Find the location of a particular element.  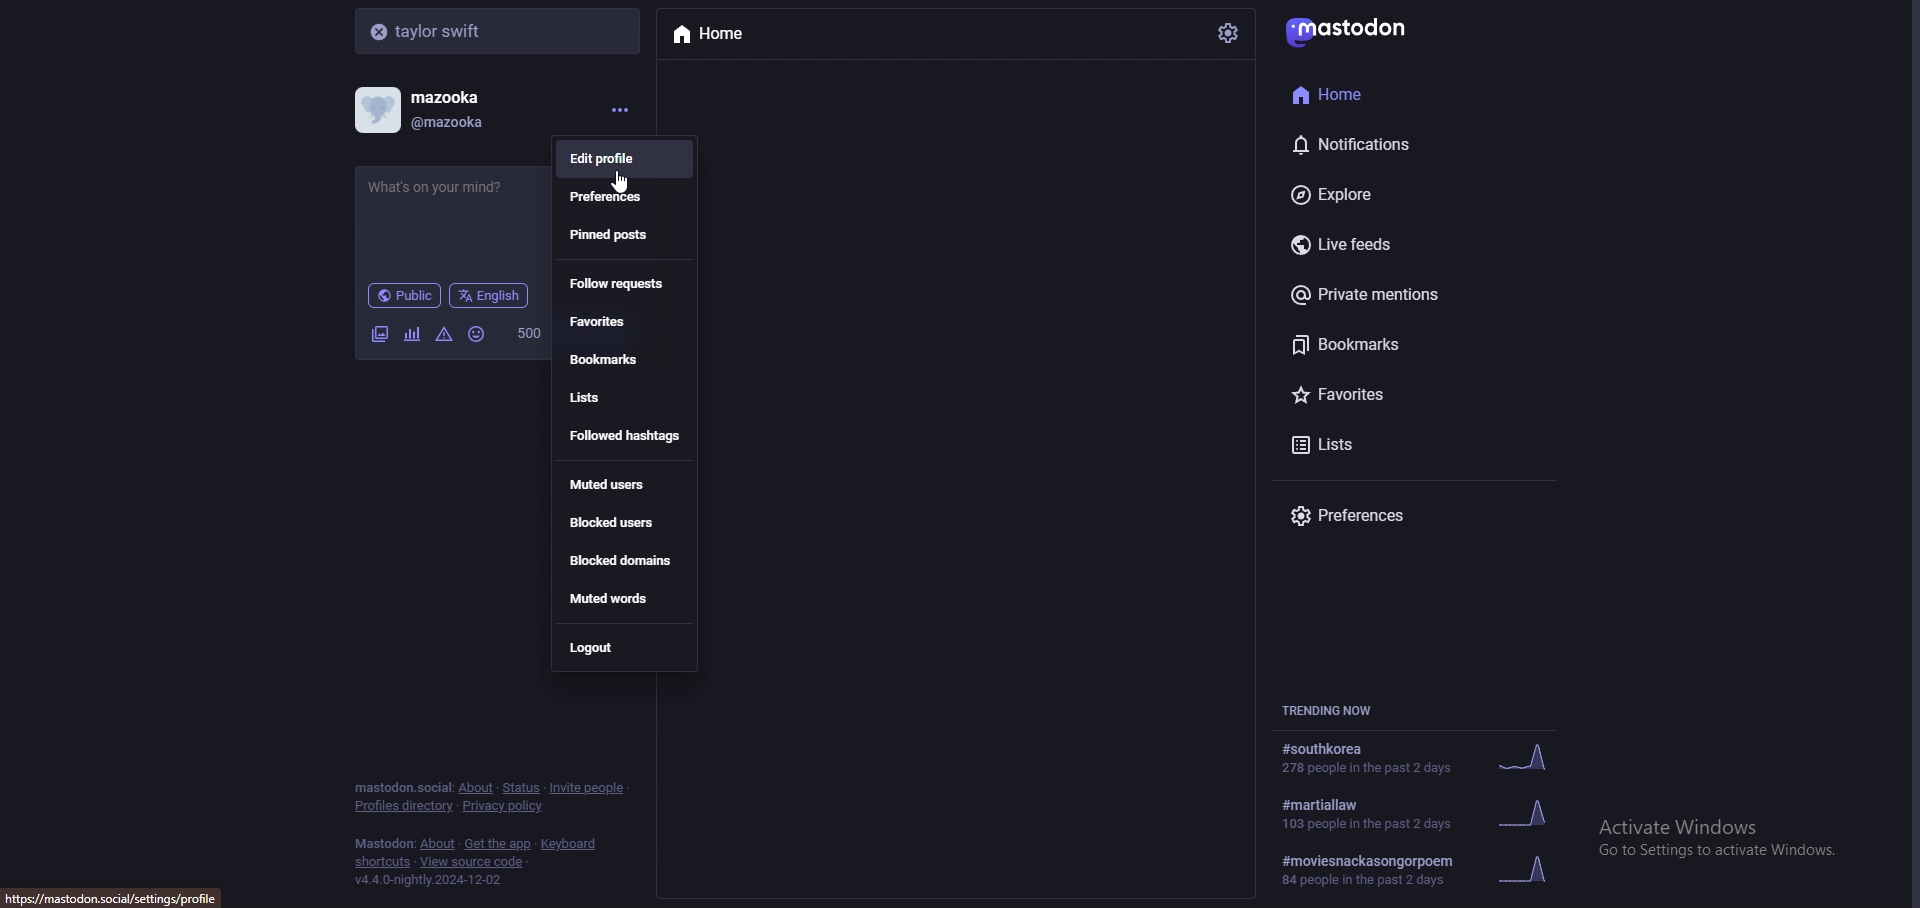

search bar is located at coordinates (499, 30).